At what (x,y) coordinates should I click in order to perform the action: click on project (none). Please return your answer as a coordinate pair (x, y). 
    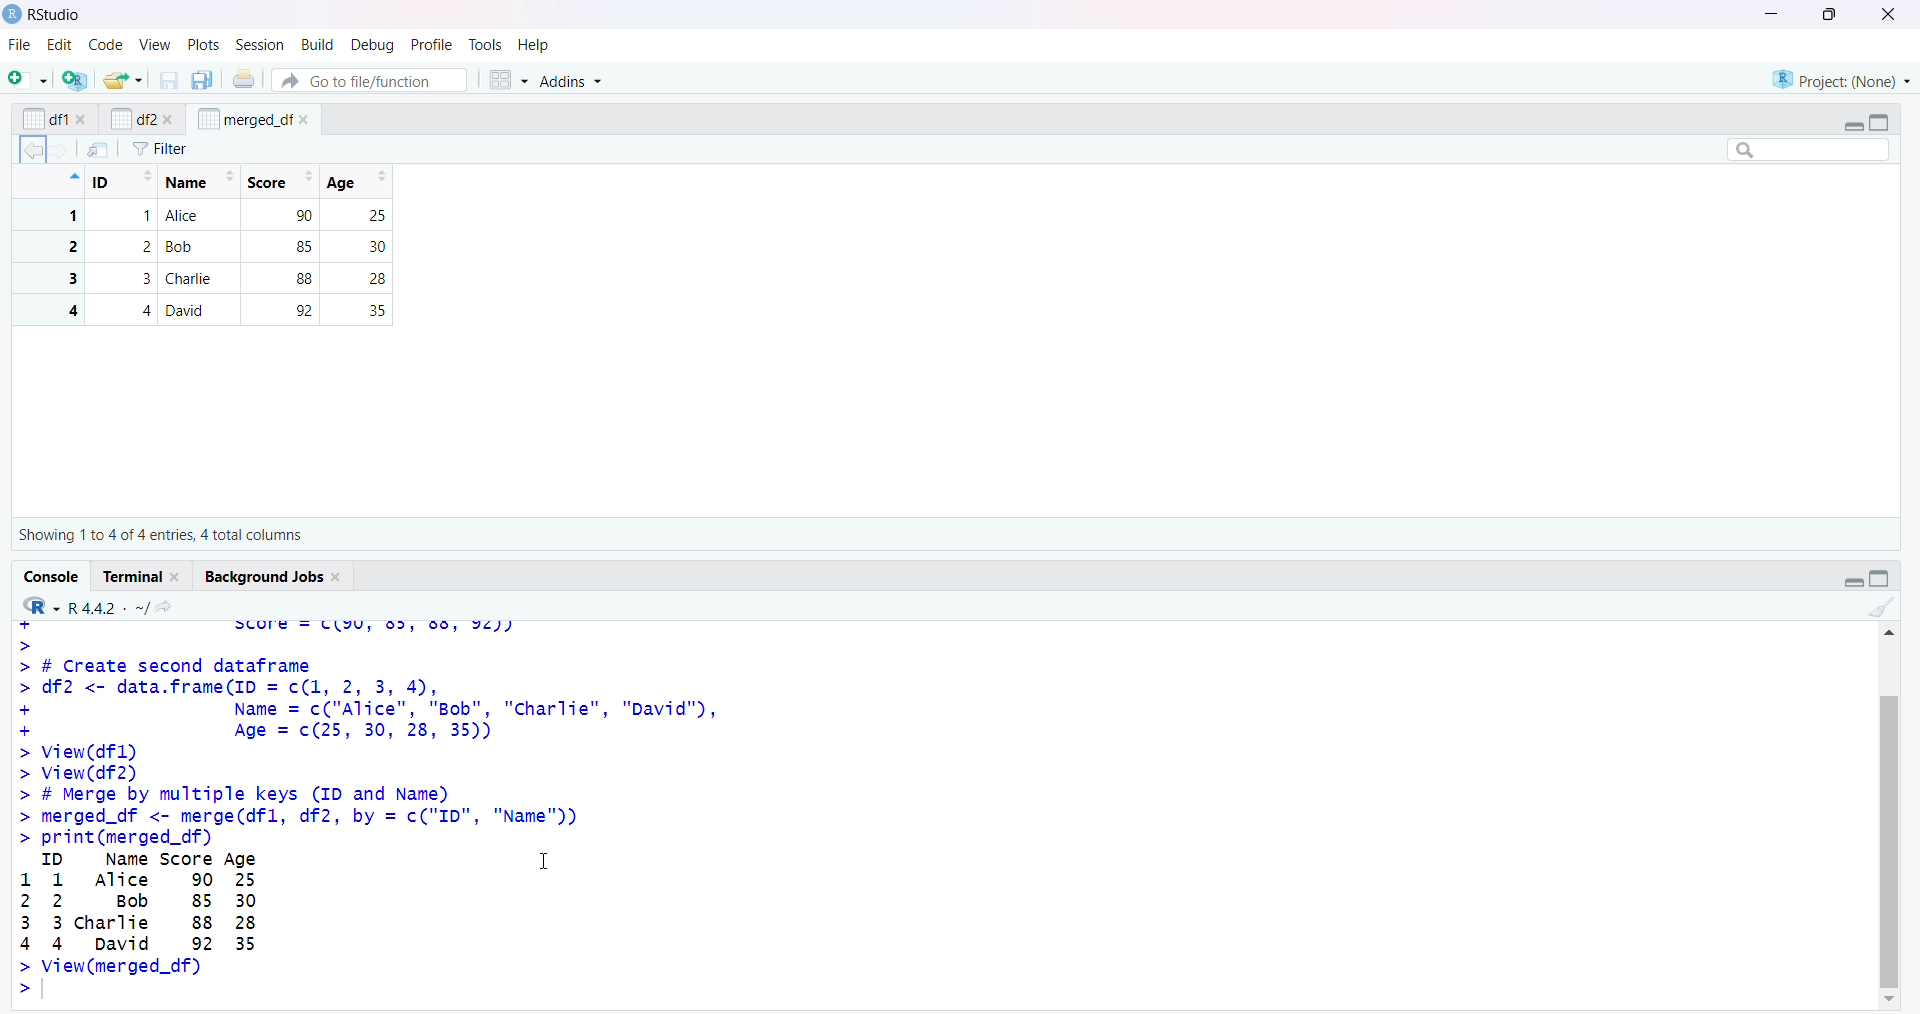
    Looking at the image, I should click on (1841, 79).